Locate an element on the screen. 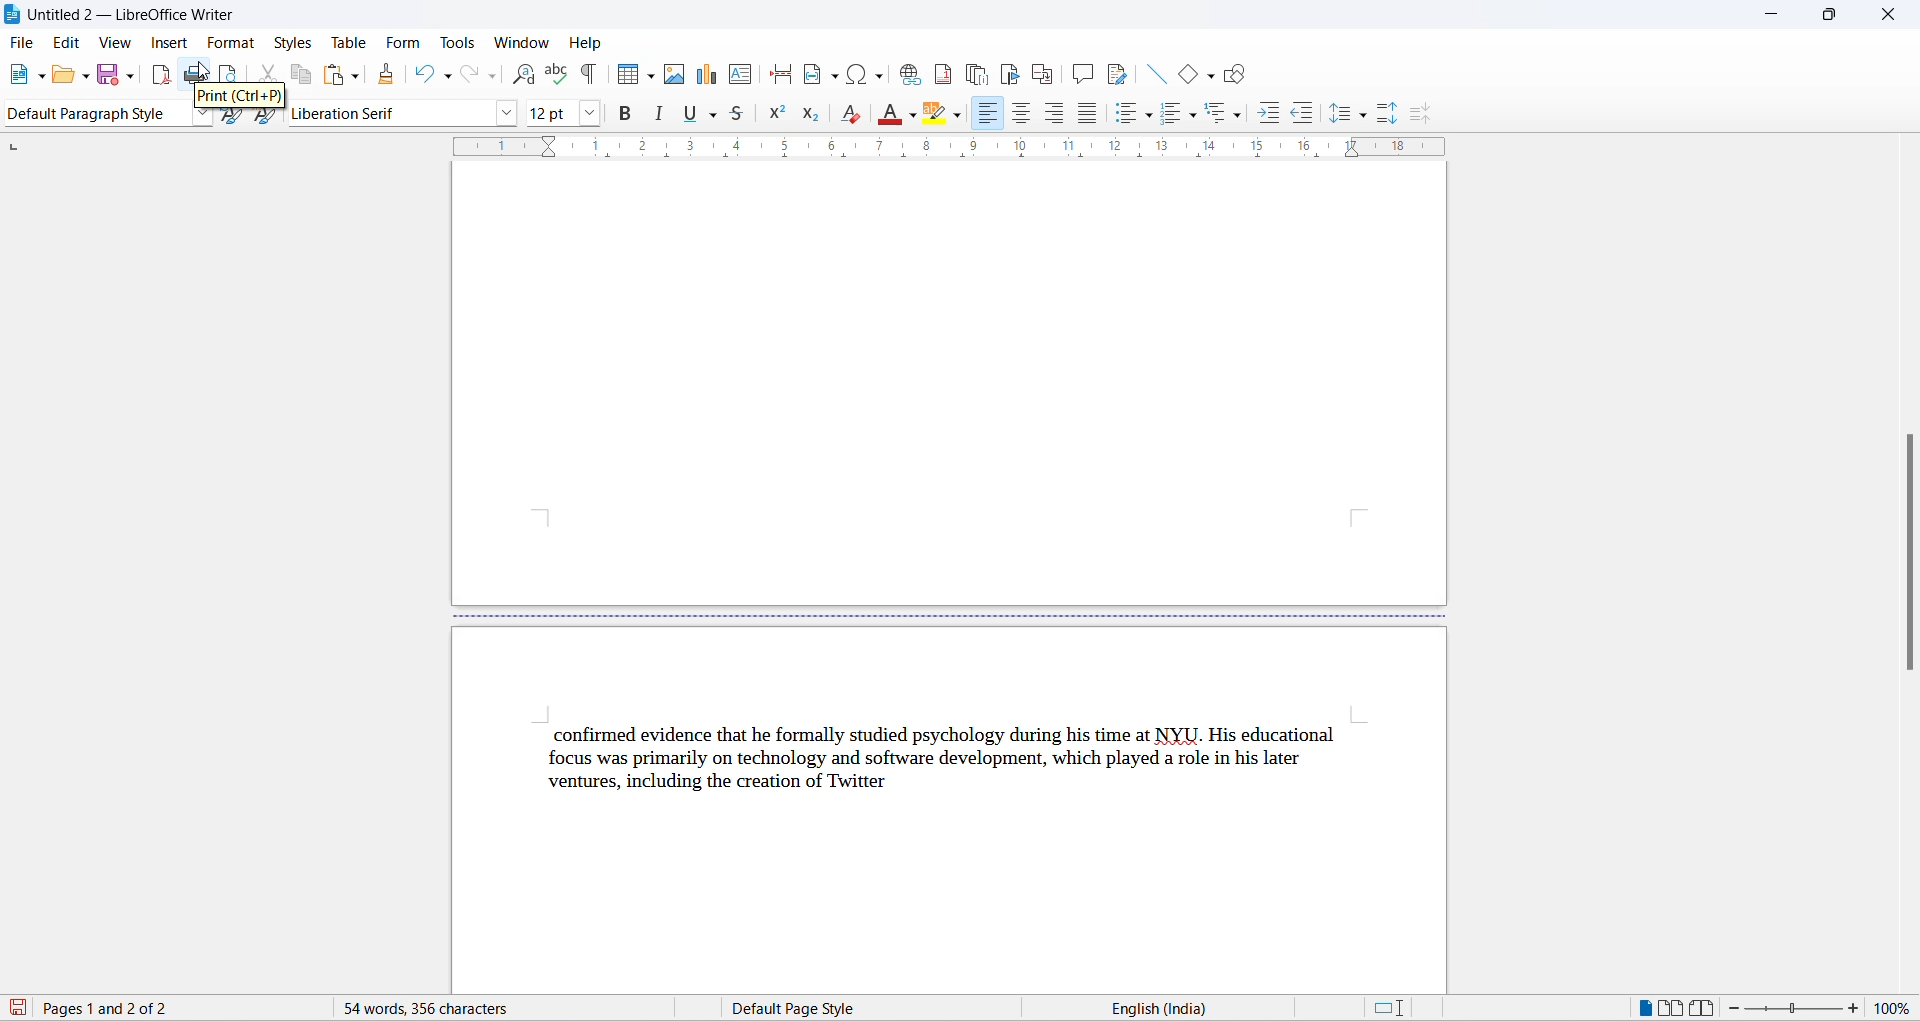  window is located at coordinates (520, 42).